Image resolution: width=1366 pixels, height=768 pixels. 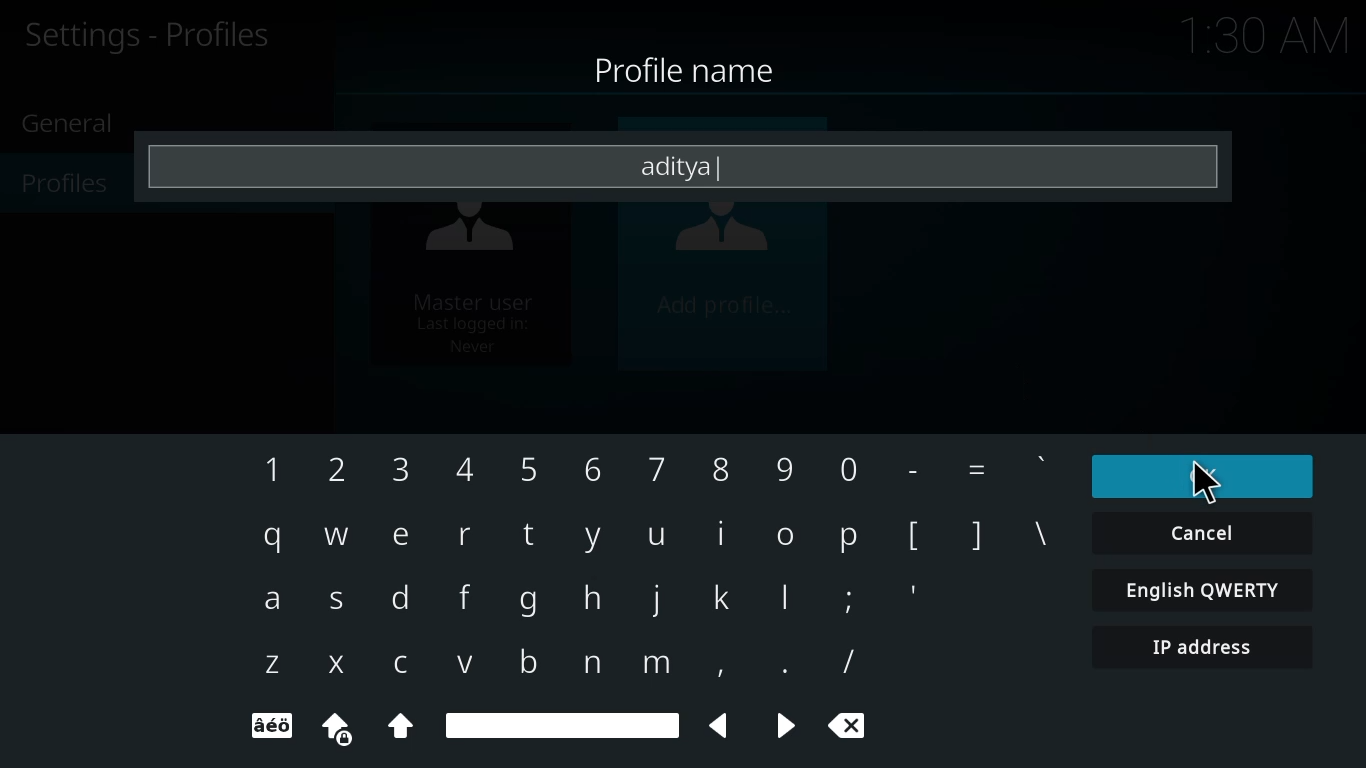 What do you see at coordinates (587, 595) in the screenshot?
I see `h` at bounding box center [587, 595].